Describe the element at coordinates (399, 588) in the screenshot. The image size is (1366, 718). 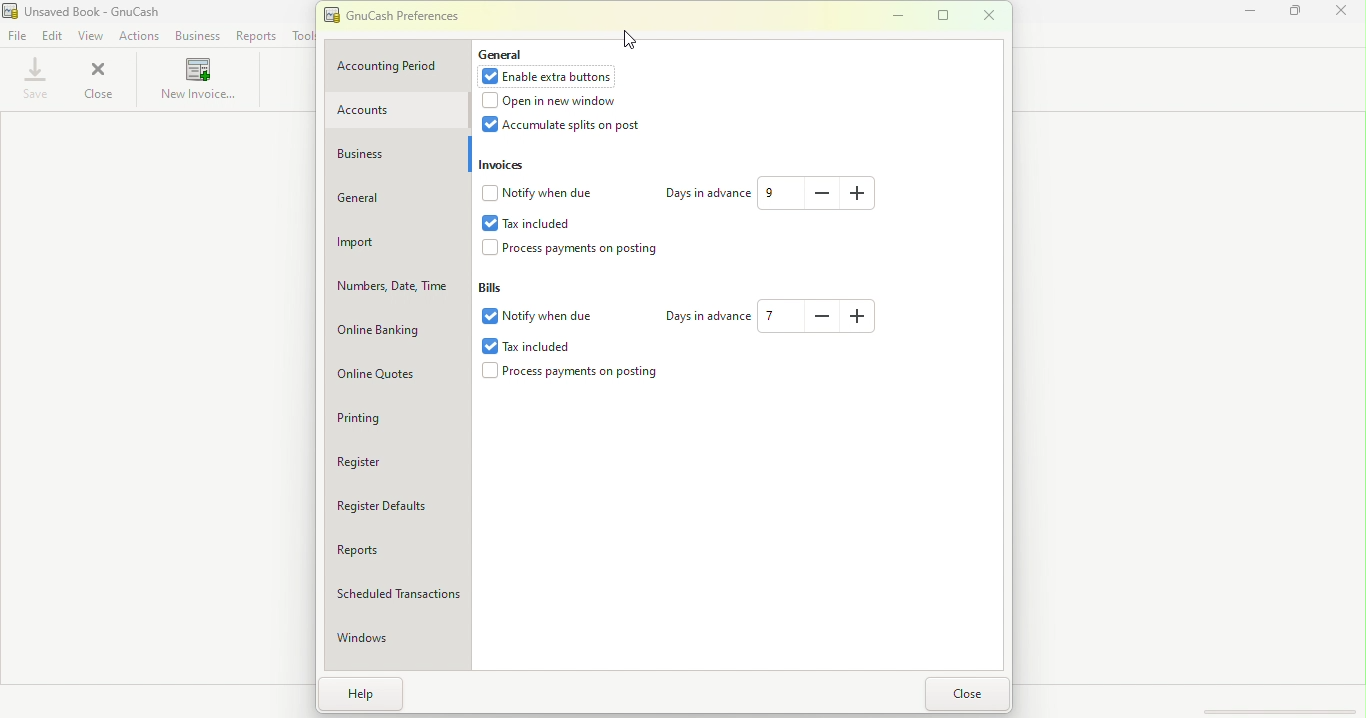
I see `Scheduled Transactions` at that location.